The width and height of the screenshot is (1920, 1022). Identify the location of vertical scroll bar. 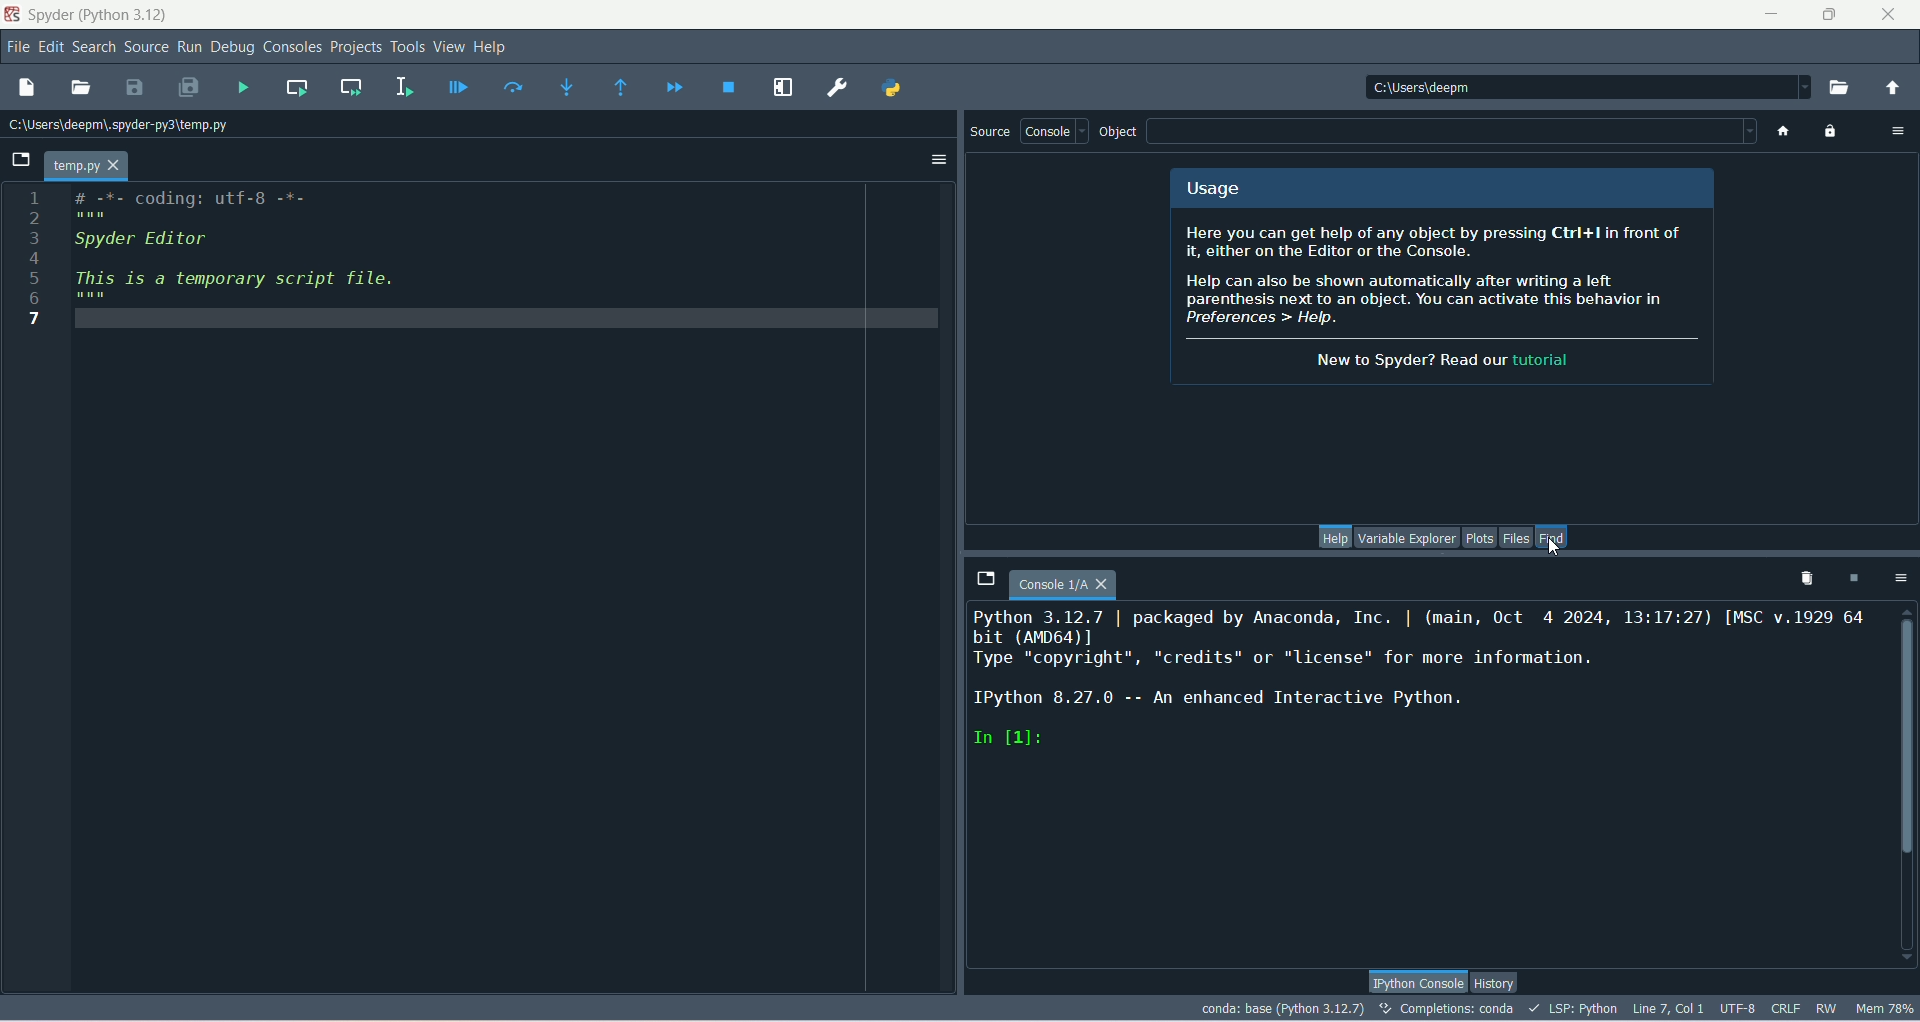
(1903, 783).